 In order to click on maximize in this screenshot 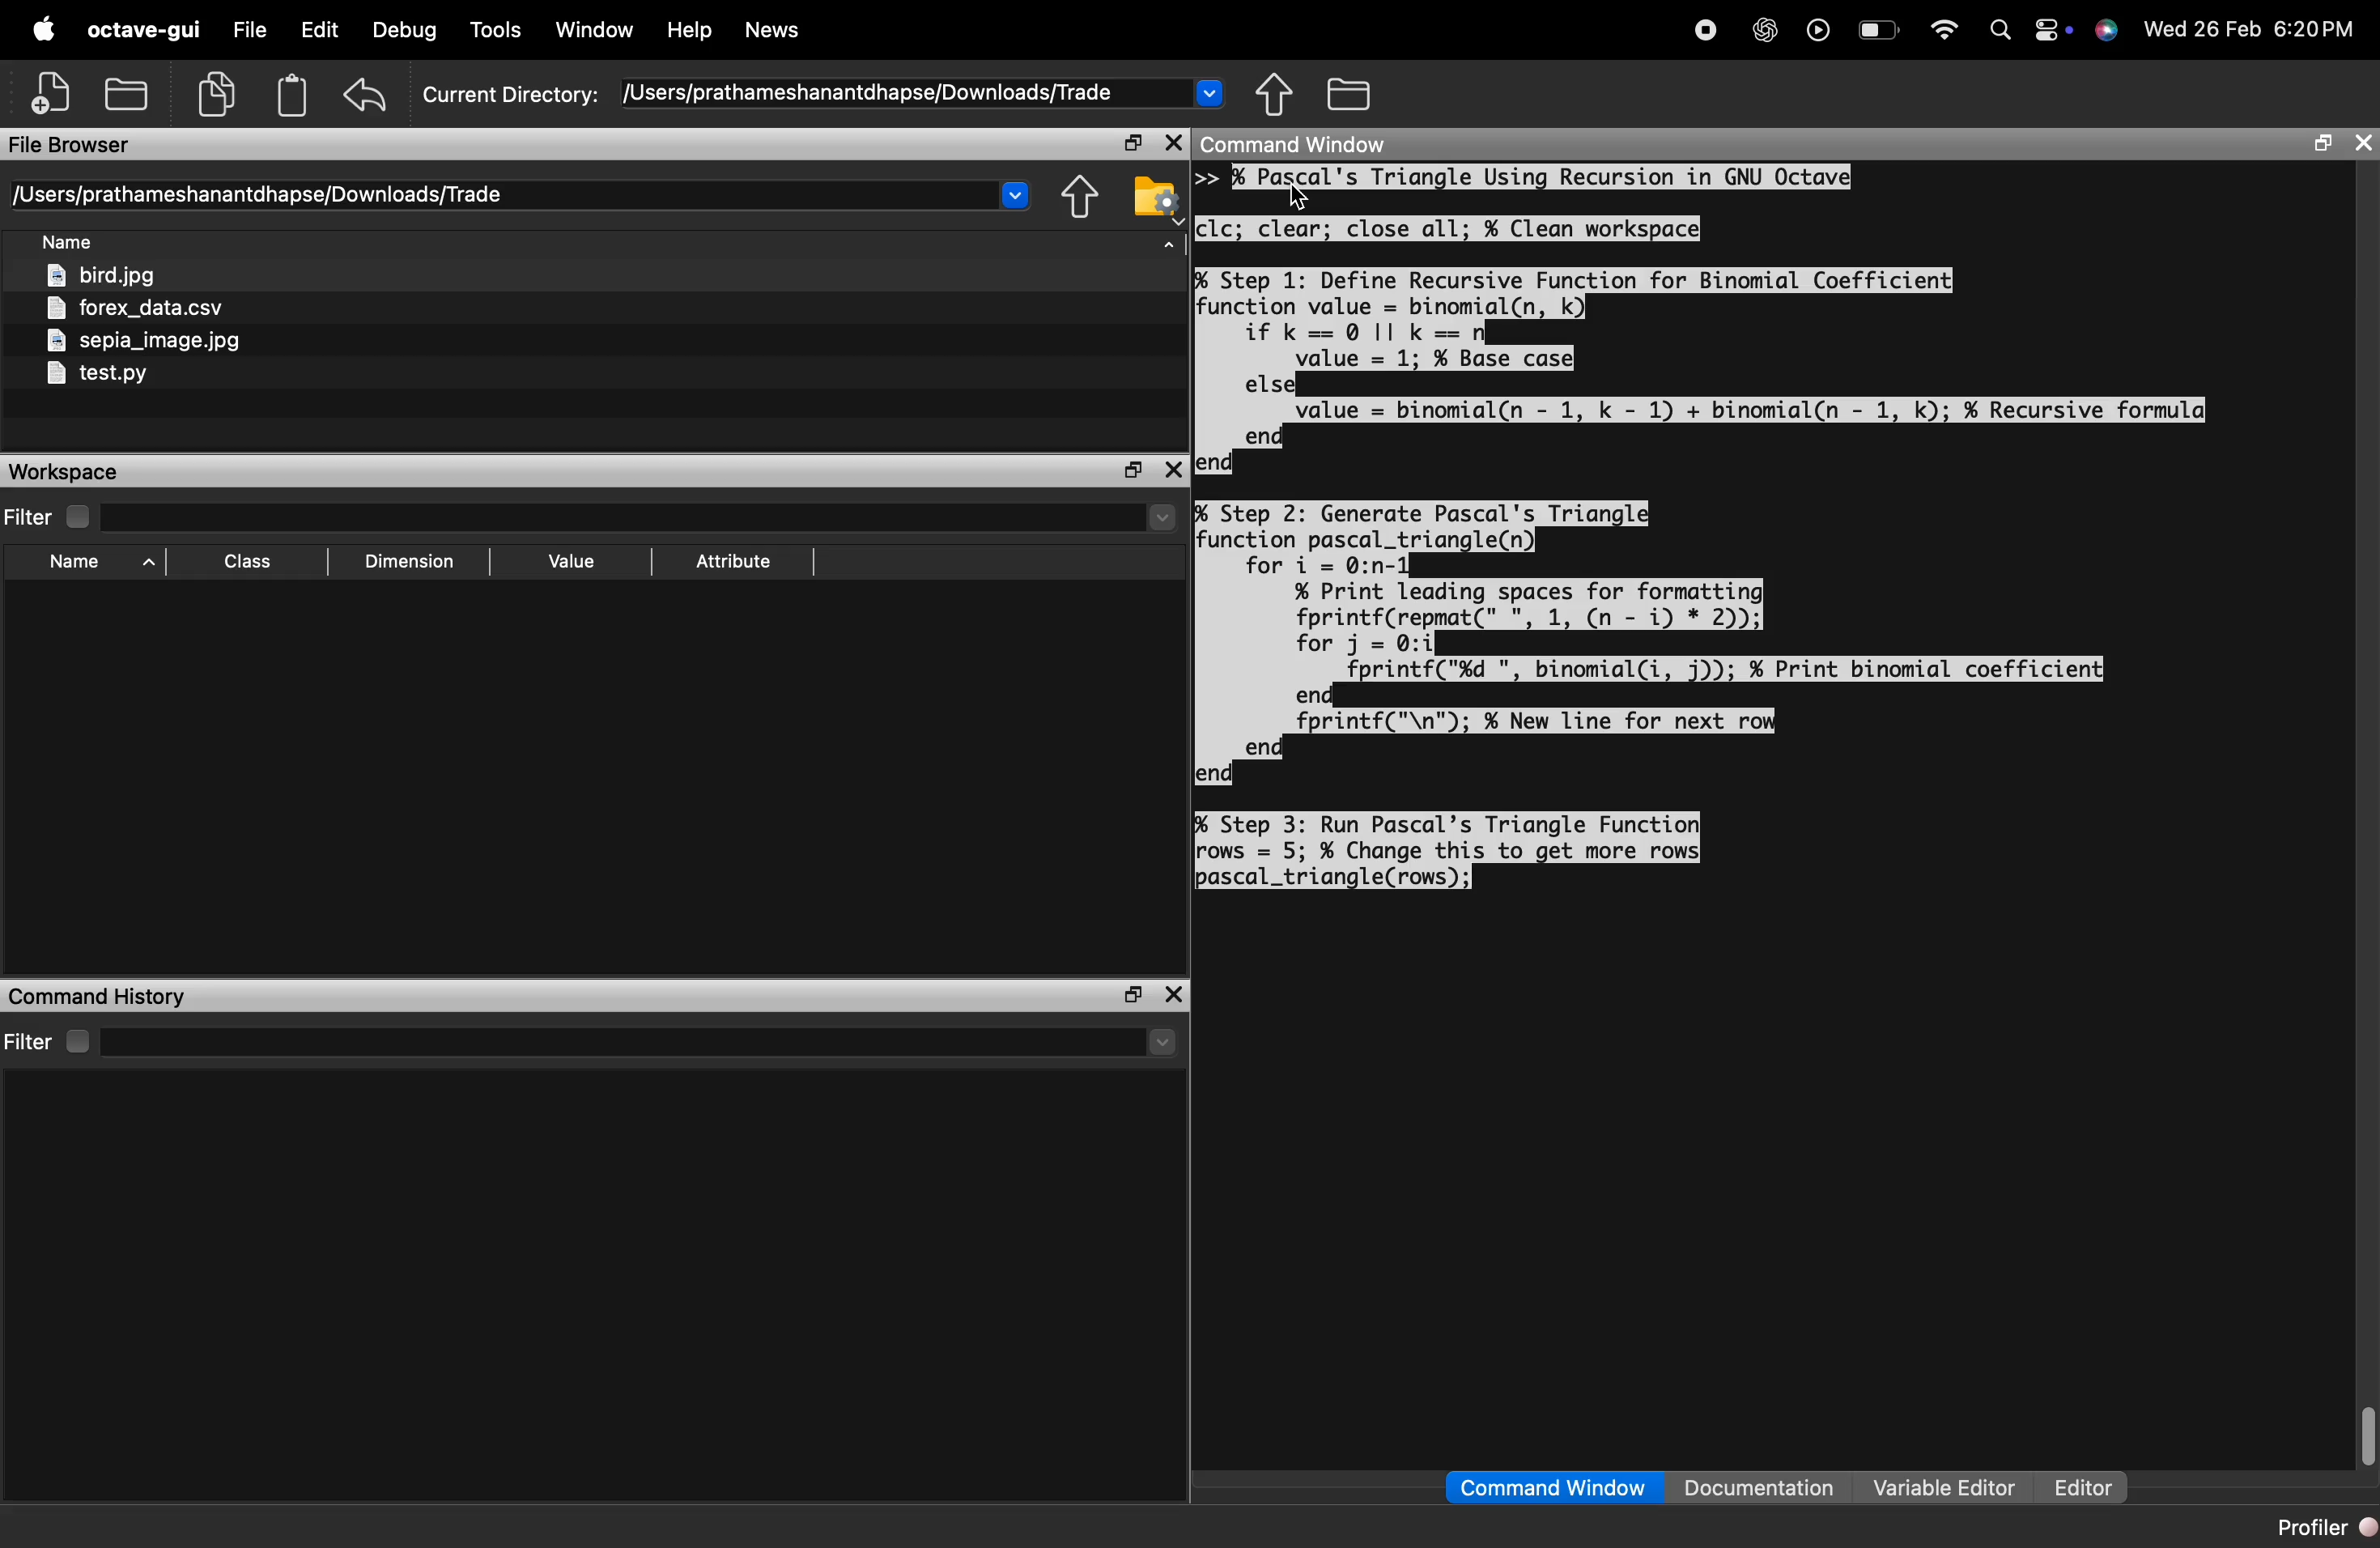, I will do `click(1129, 996)`.